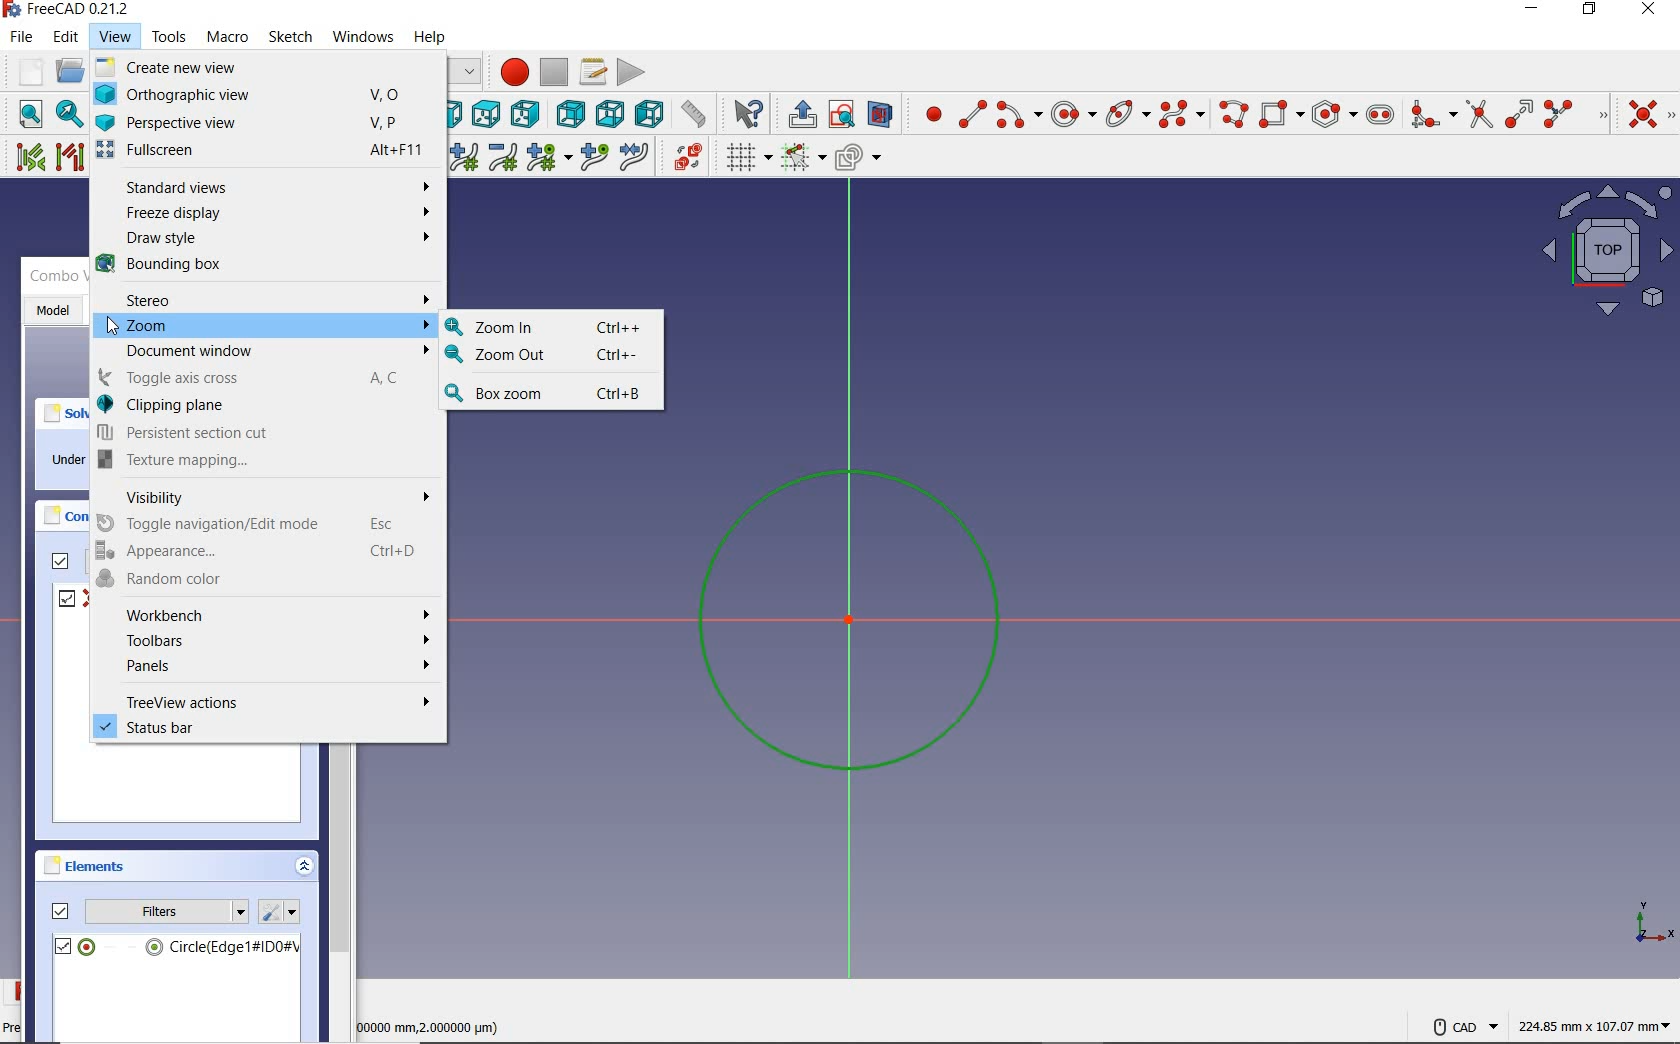  What do you see at coordinates (1282, 114) in the screenshot?
I see `create rectangle` at bounding box center [1282, 114].